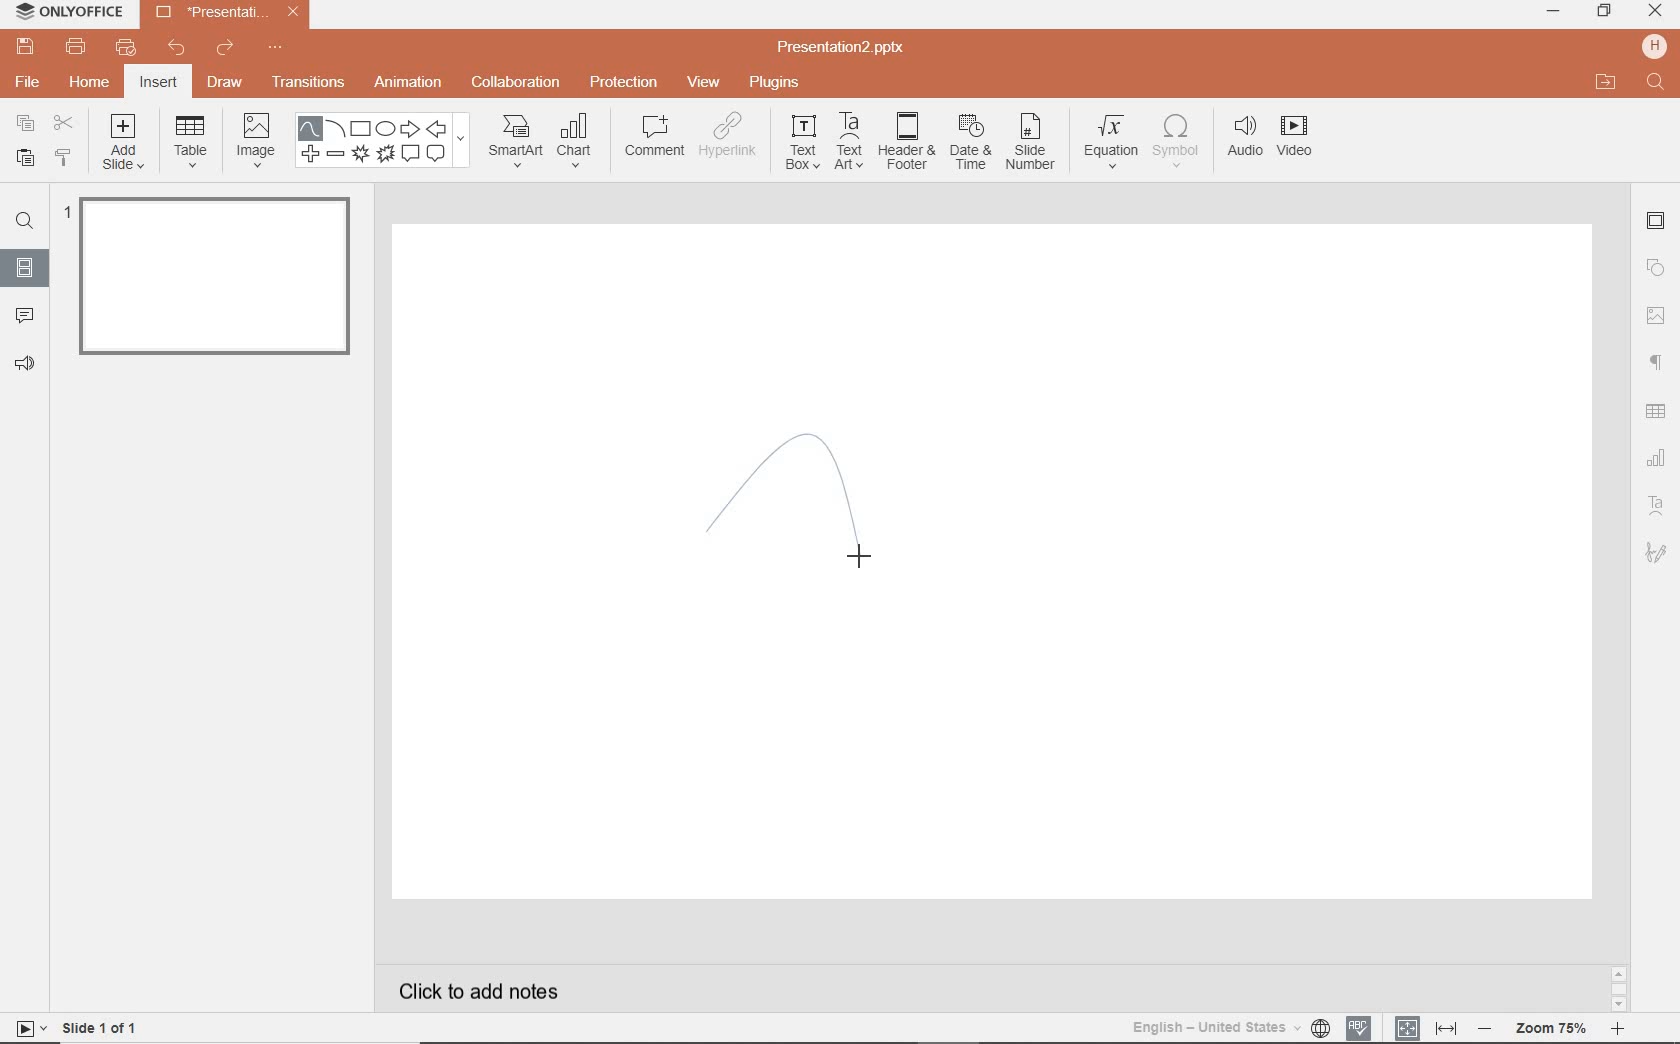 Image resolution: width=1680 pixels, height=1044 pixels. Describe the element at coordinates (1031, 147) in the screenshot. I see `SLIDE NUMBER` at that location.